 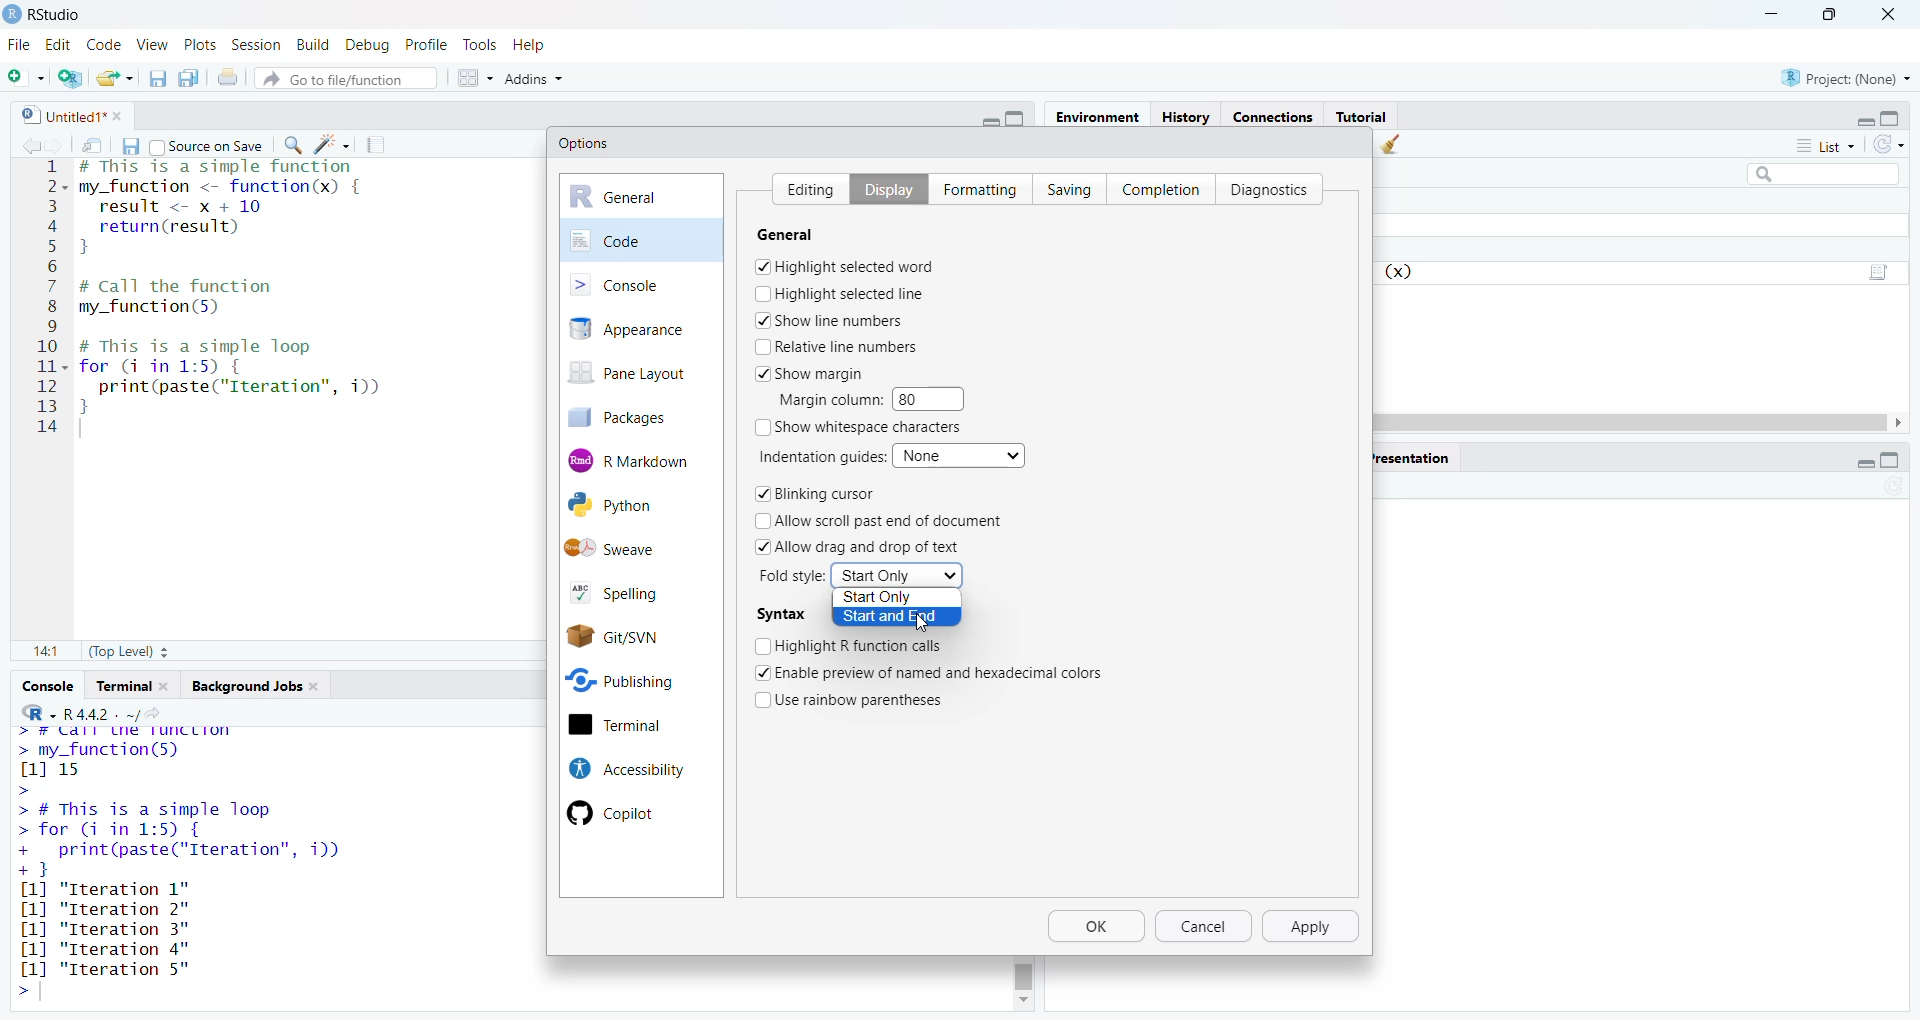 I want to click on Options, so click(x=585, y=143).